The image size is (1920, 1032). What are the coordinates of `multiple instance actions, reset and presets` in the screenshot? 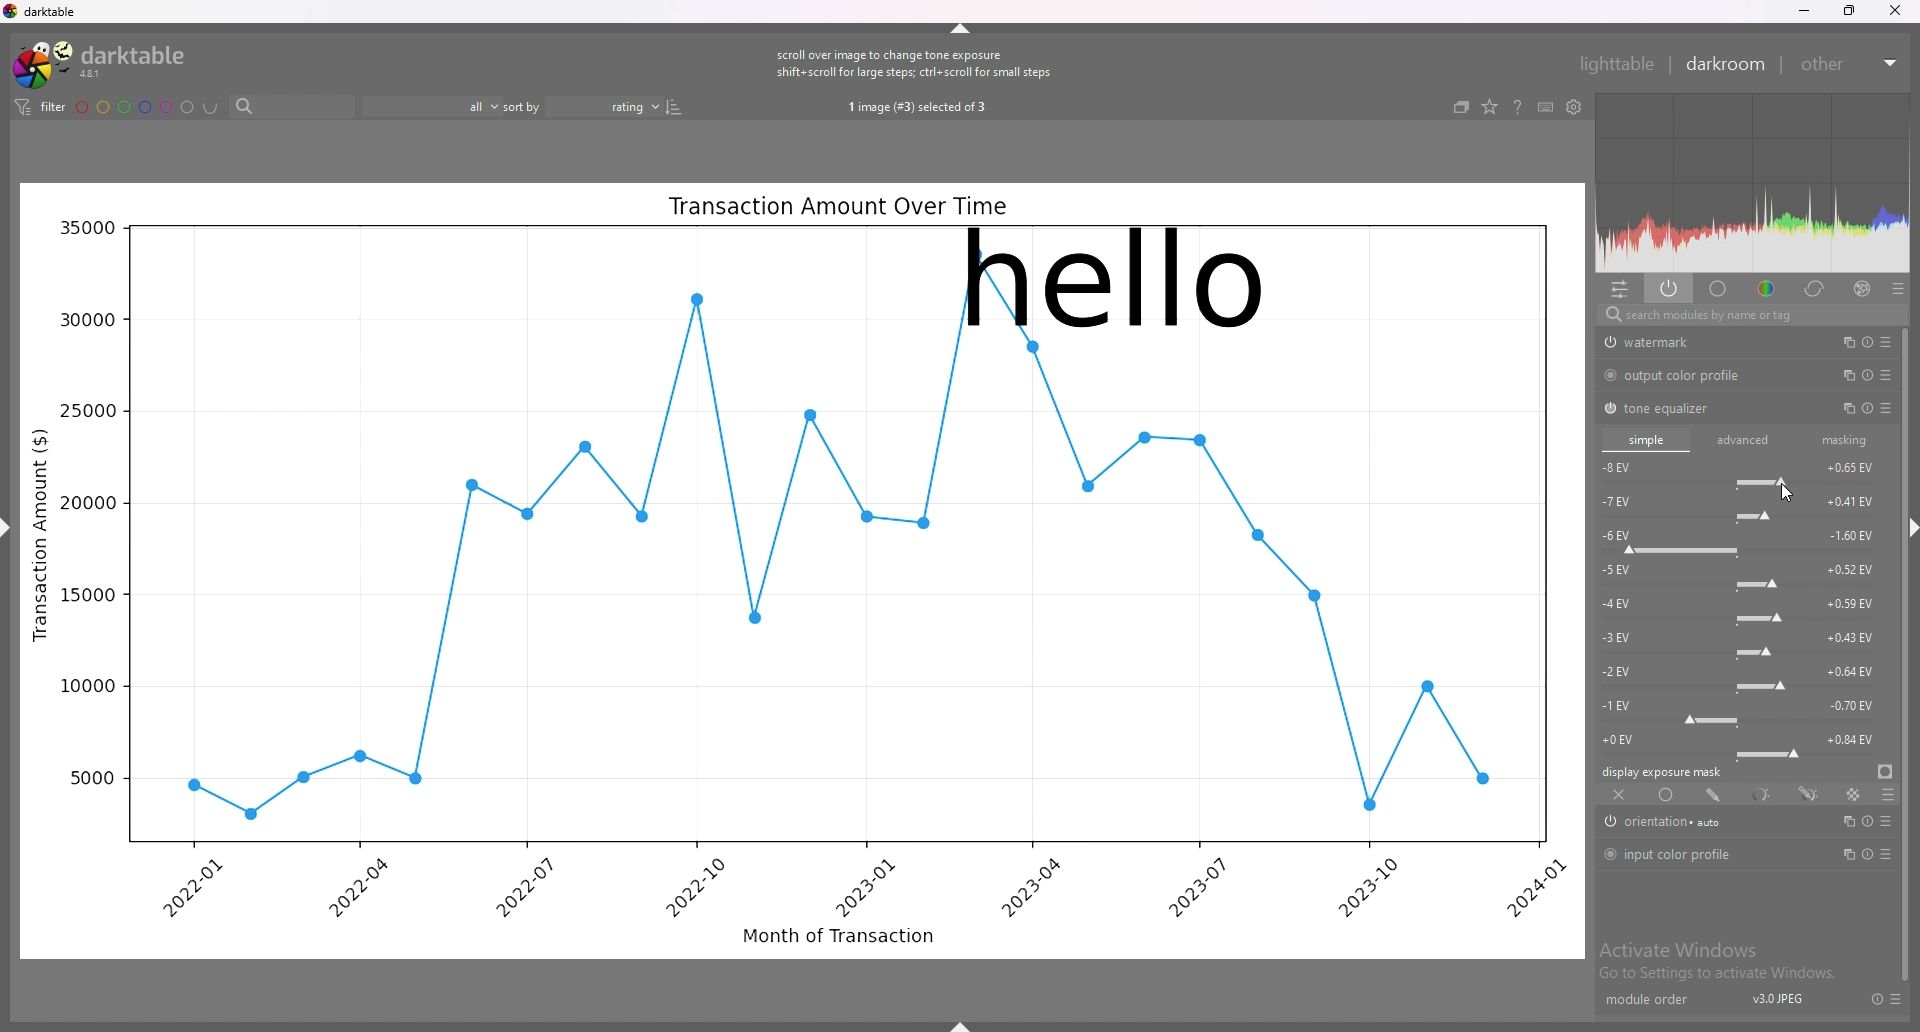 It's located at (1868, 377).